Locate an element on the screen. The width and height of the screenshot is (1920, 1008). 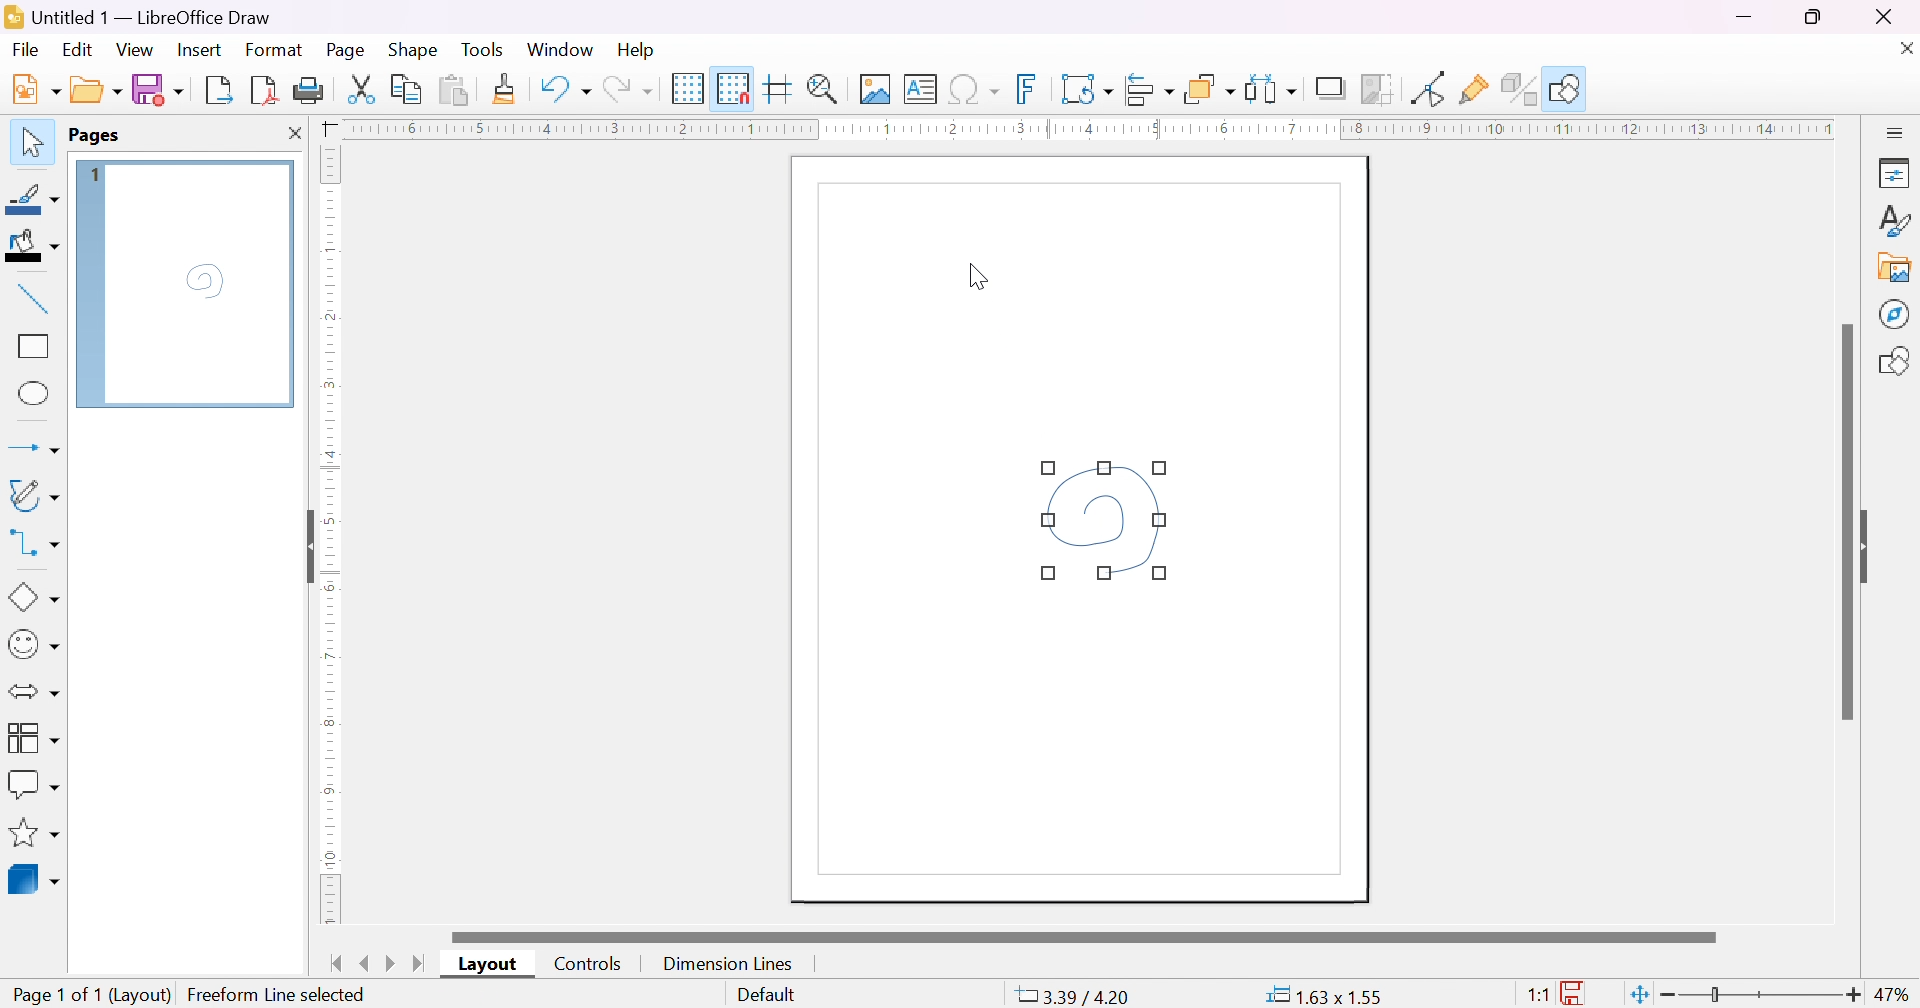
restore down is located at coordinates (1815, 17).